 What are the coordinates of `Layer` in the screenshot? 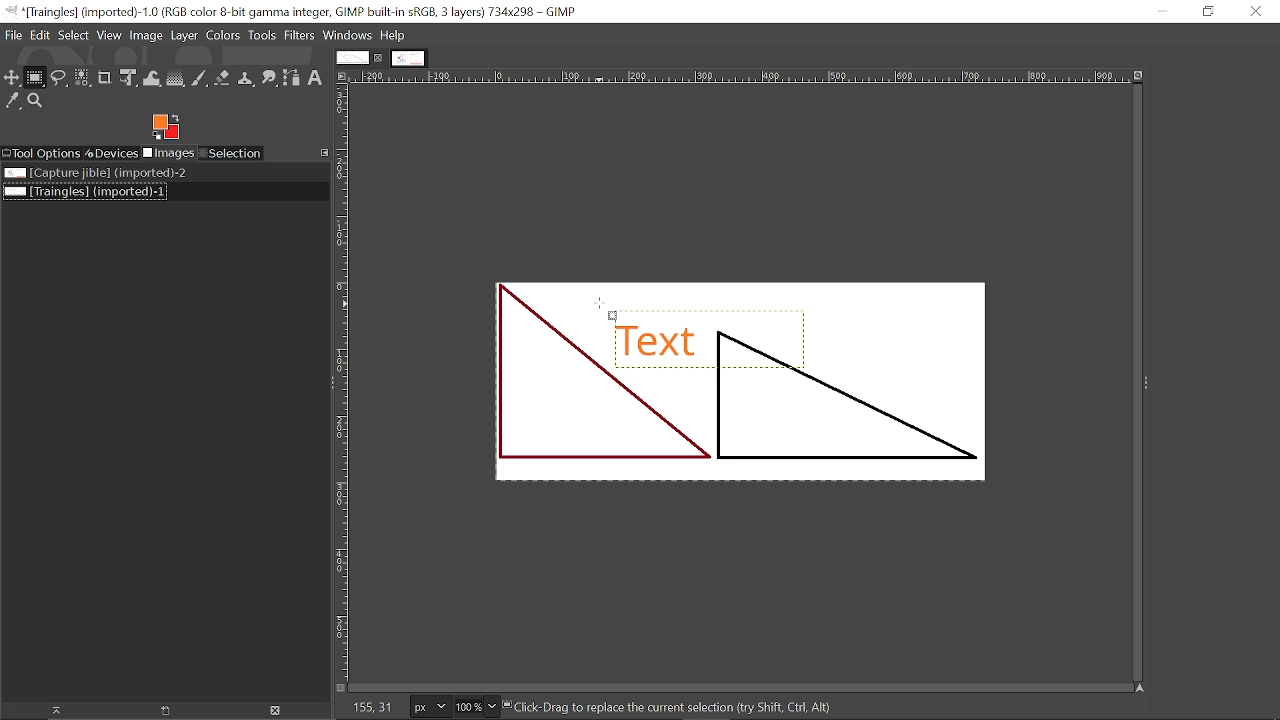 It's located at (184, 36).